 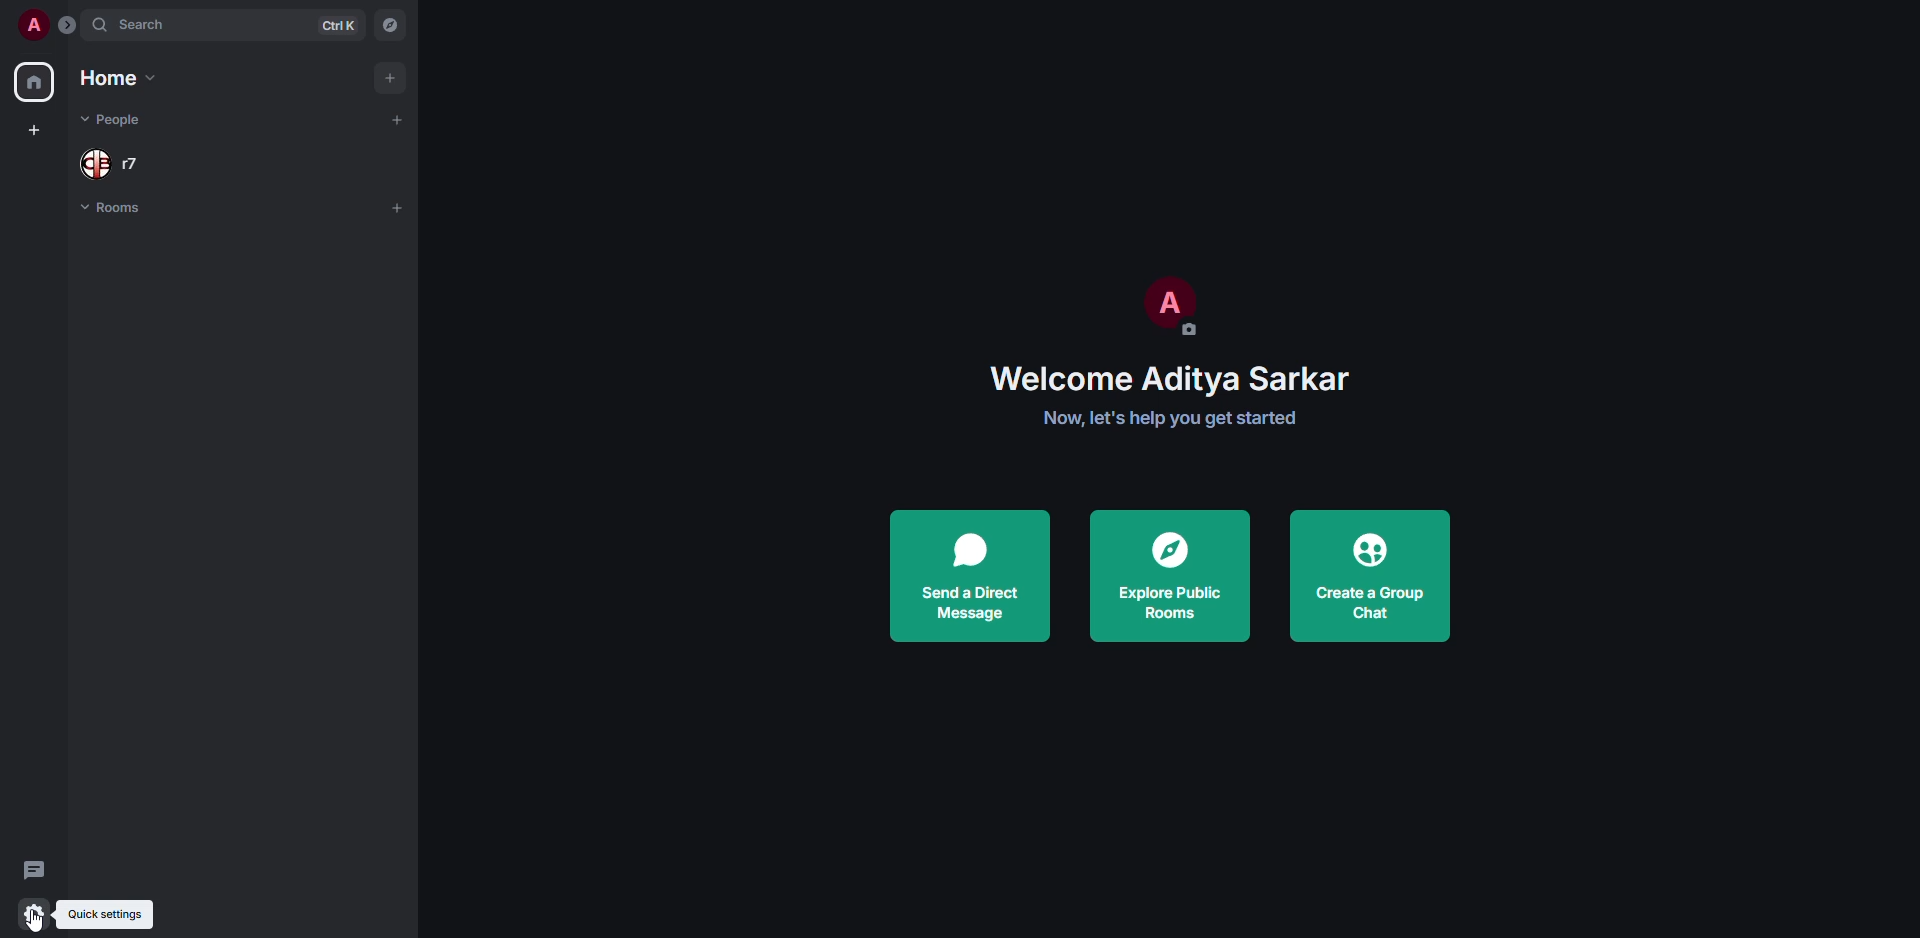 I want to click on quick settings, so click(x=32, y=913).